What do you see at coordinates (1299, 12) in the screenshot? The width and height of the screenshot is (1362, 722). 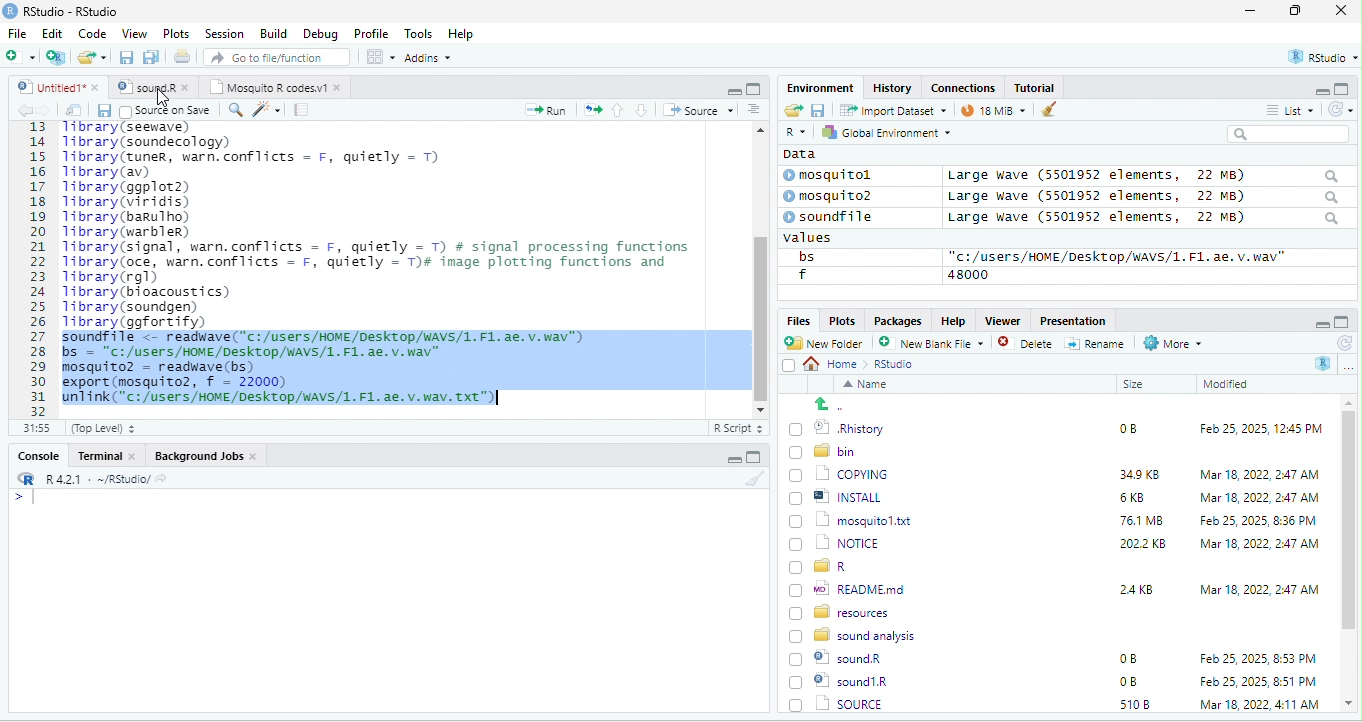 I see `maximize` at bounding box center [1299, 12].